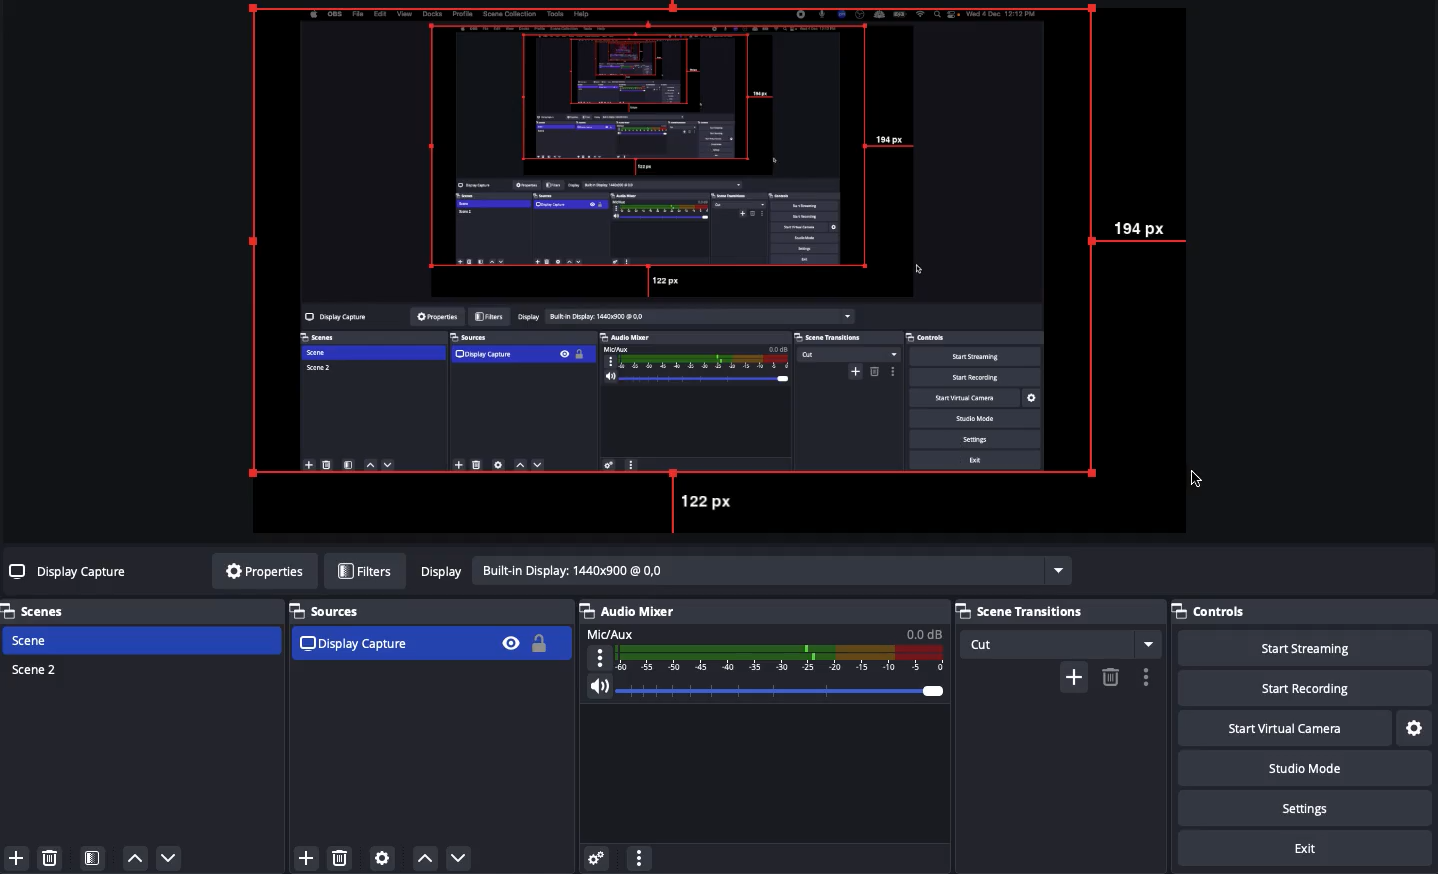 The image size is (1438, 874). I want to click on Settings, so click(1317, 808).